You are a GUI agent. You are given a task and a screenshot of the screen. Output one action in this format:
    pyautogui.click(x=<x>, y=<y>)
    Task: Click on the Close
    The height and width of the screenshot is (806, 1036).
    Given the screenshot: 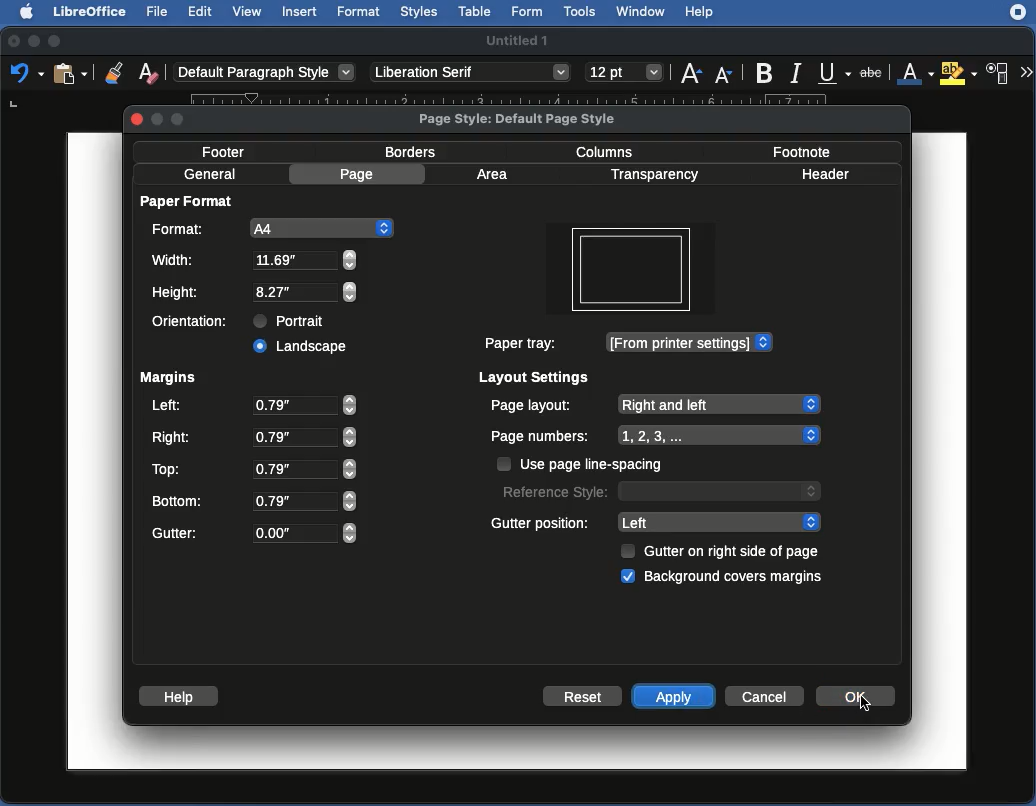 What is the action you would take?
    pyautogui.click(x=12, y=39)
    